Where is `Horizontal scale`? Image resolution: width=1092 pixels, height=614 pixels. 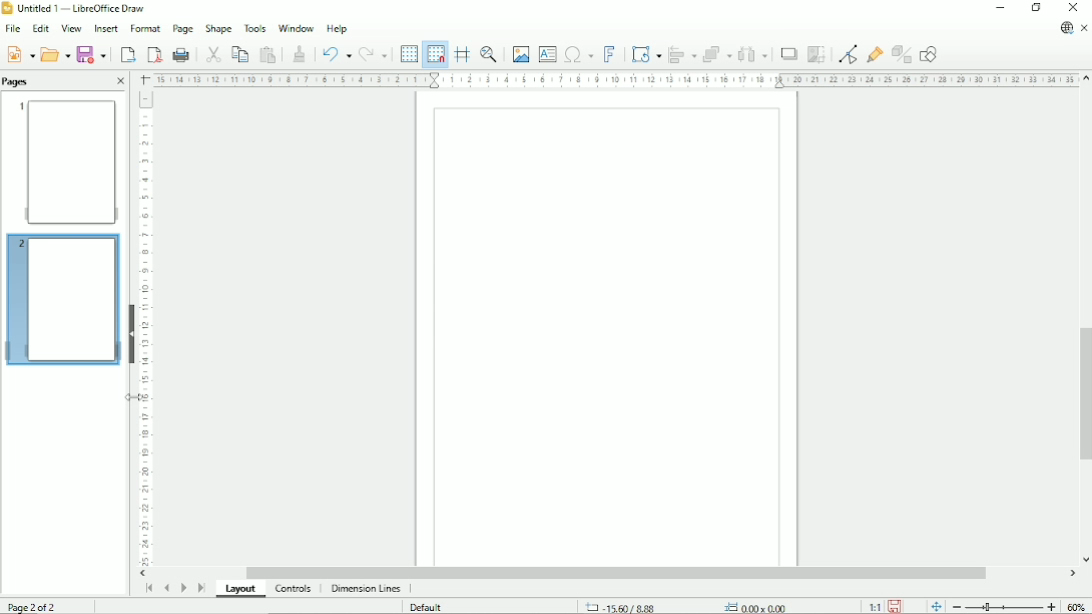
Horizontal scale is located at coordinates (614, 79).